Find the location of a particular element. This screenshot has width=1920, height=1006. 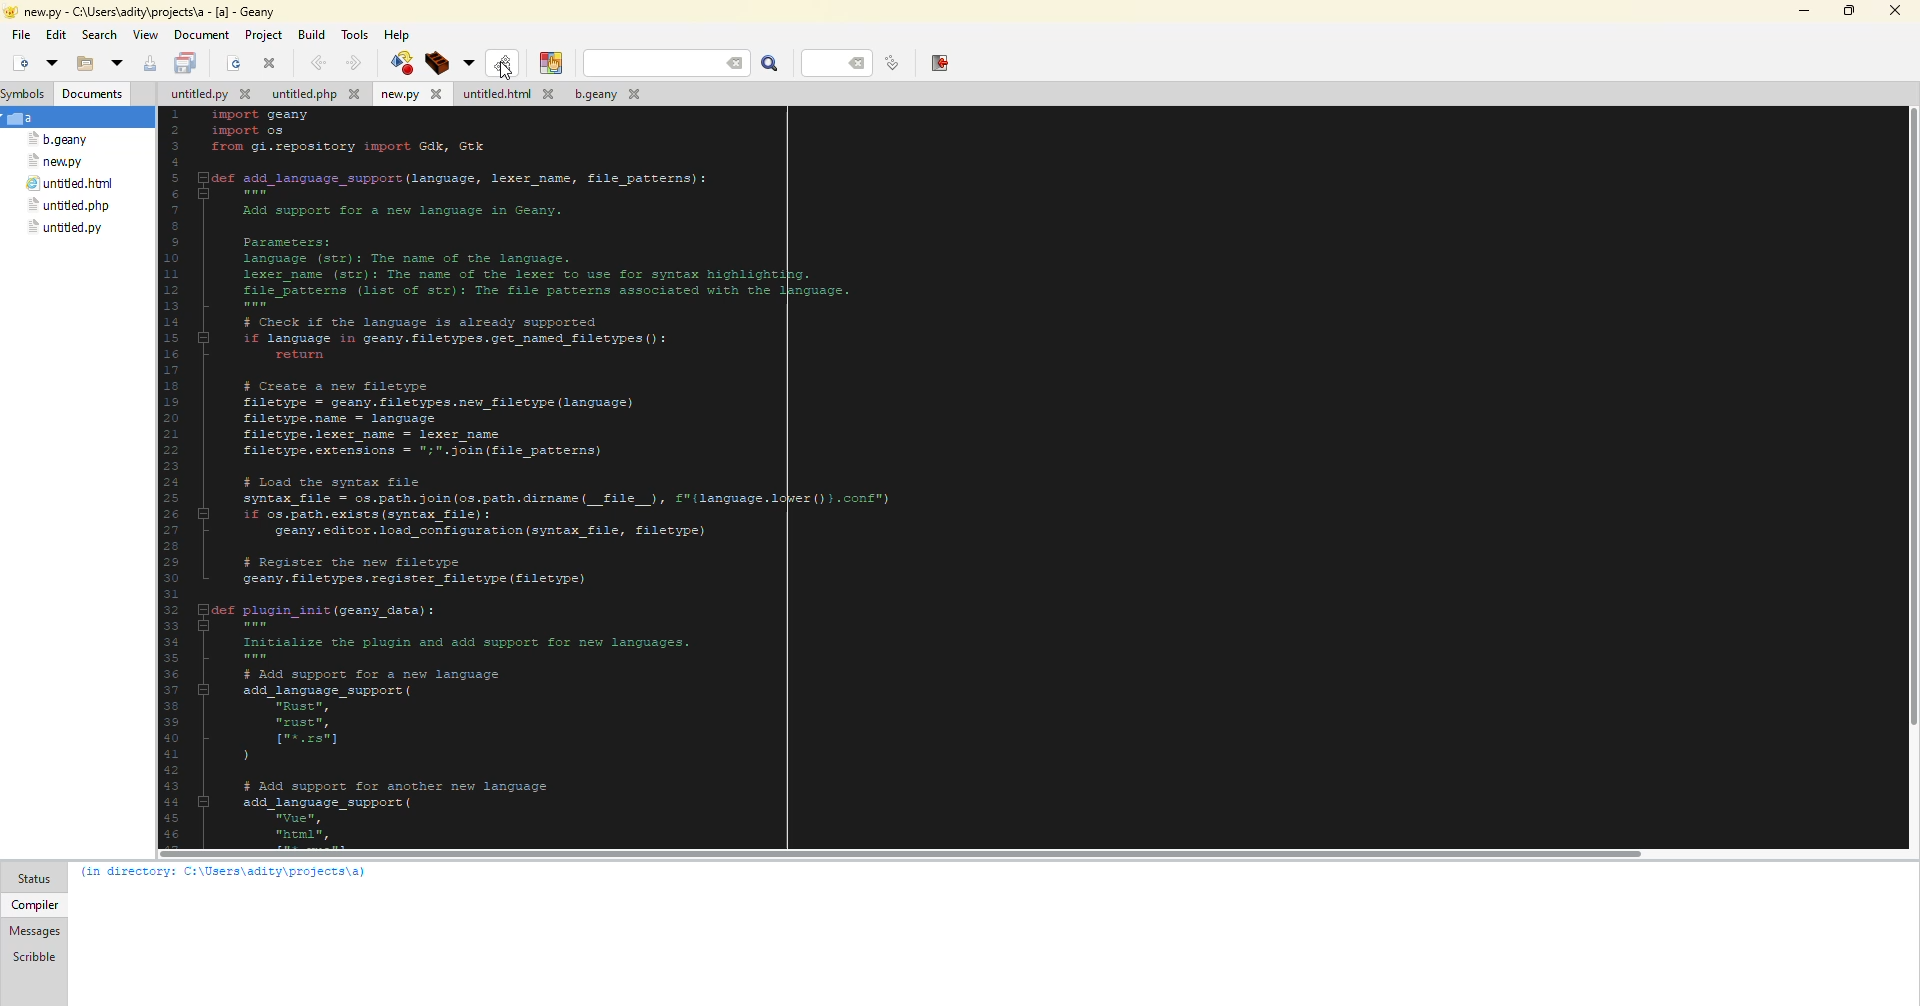

help is located at coordinates (398, 34).